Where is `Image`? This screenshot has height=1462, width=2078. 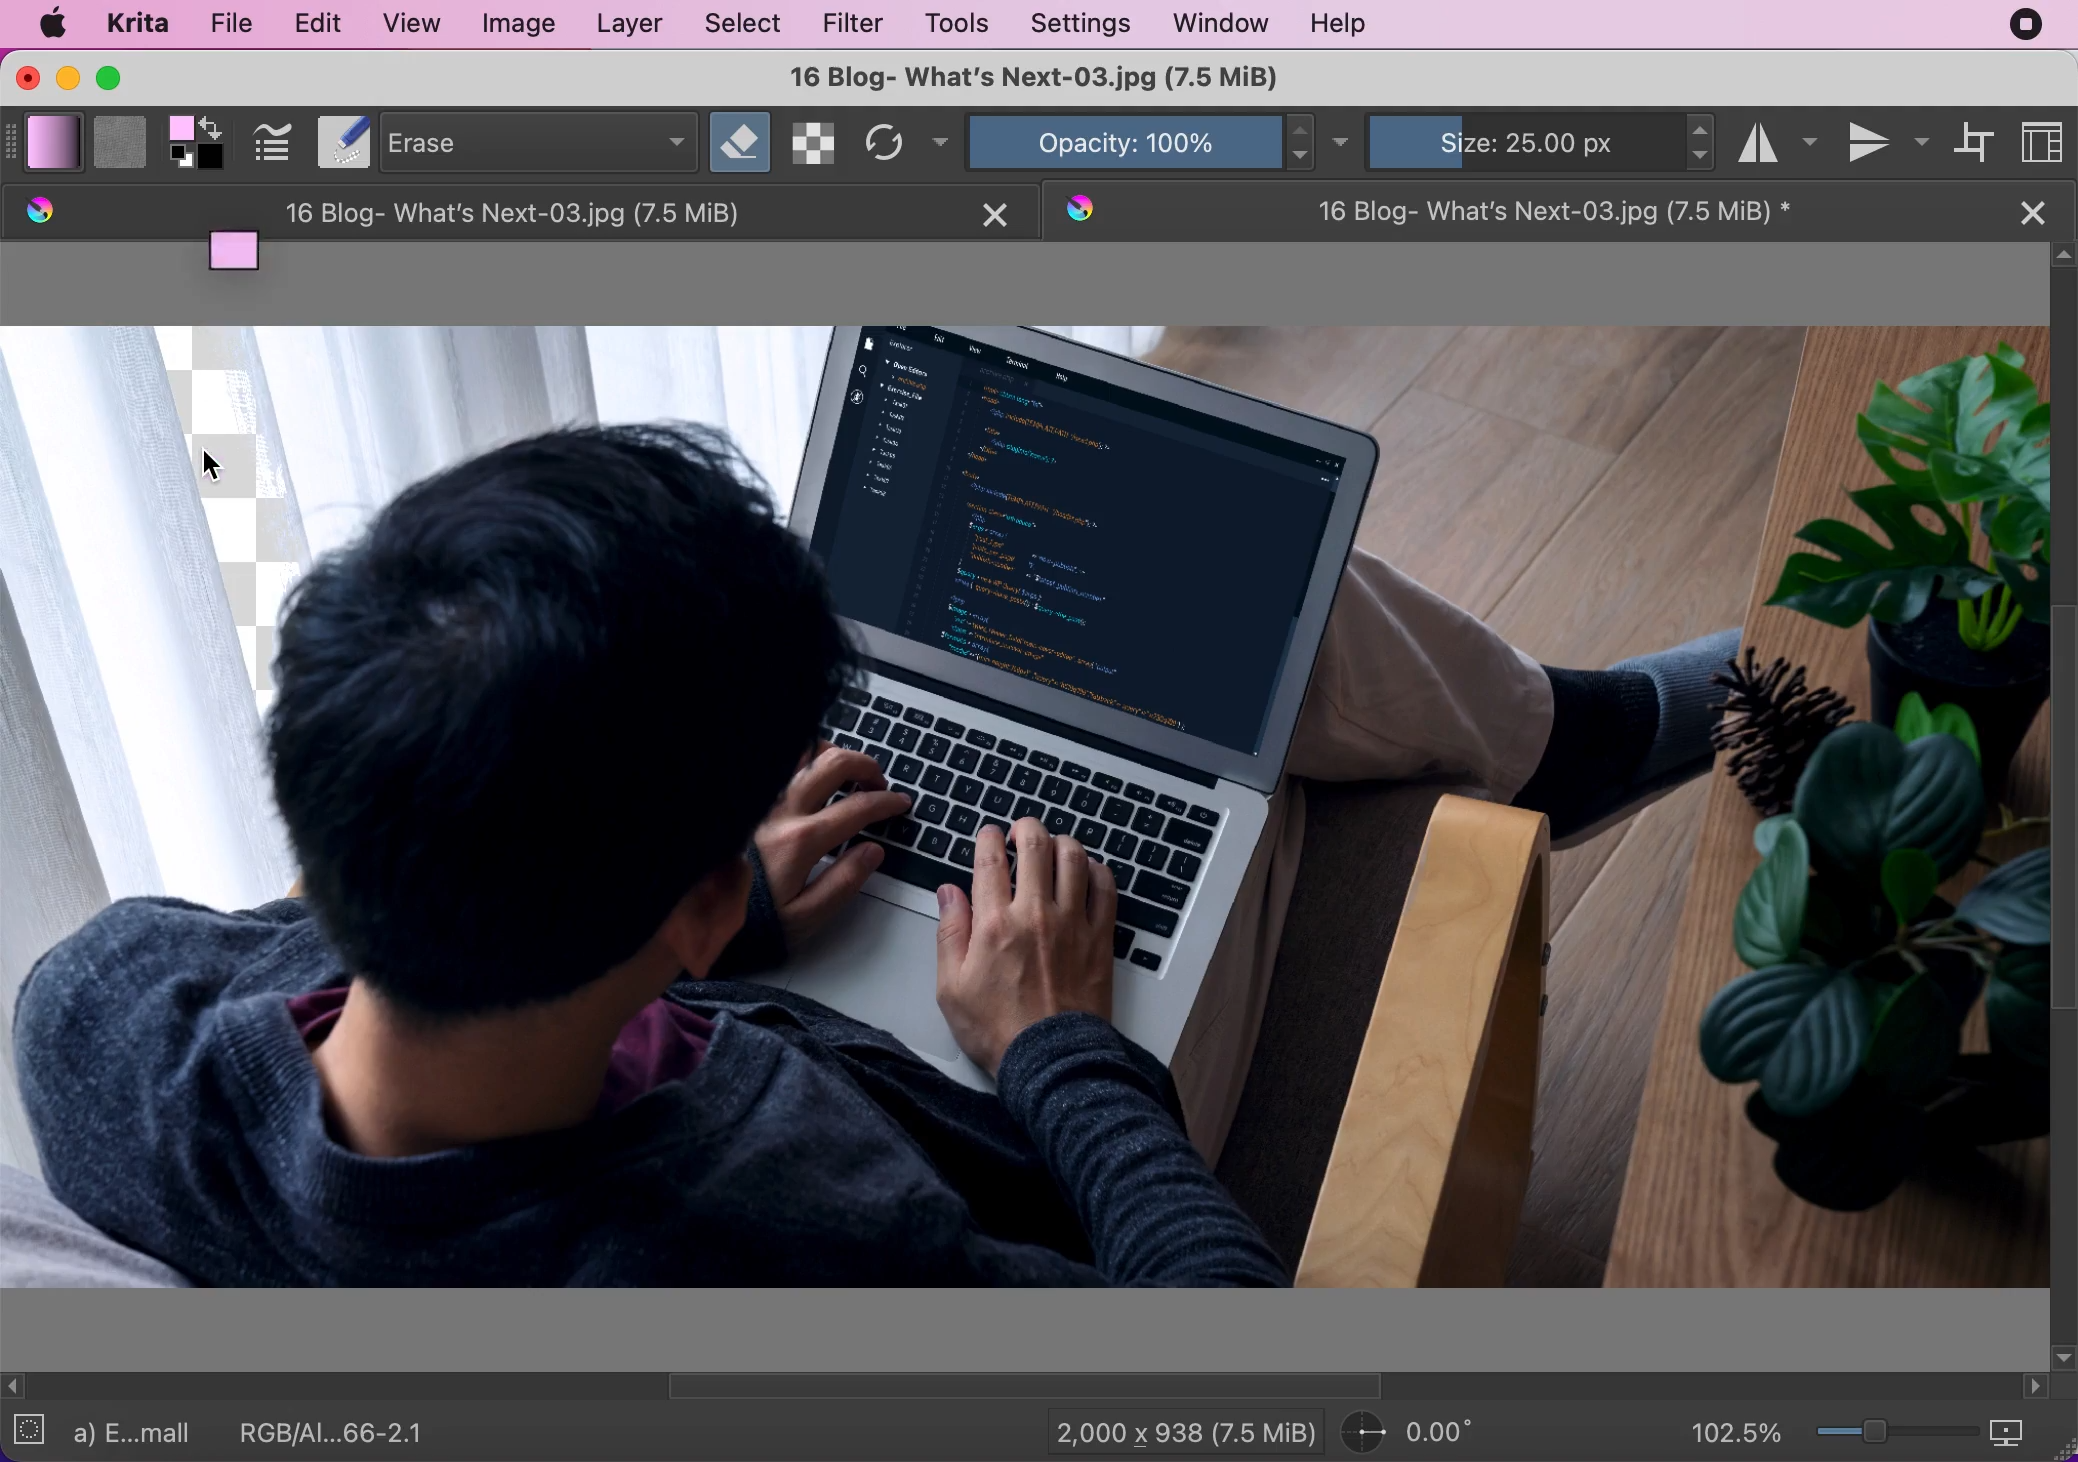
Image is located at coordinates (1025, 808).